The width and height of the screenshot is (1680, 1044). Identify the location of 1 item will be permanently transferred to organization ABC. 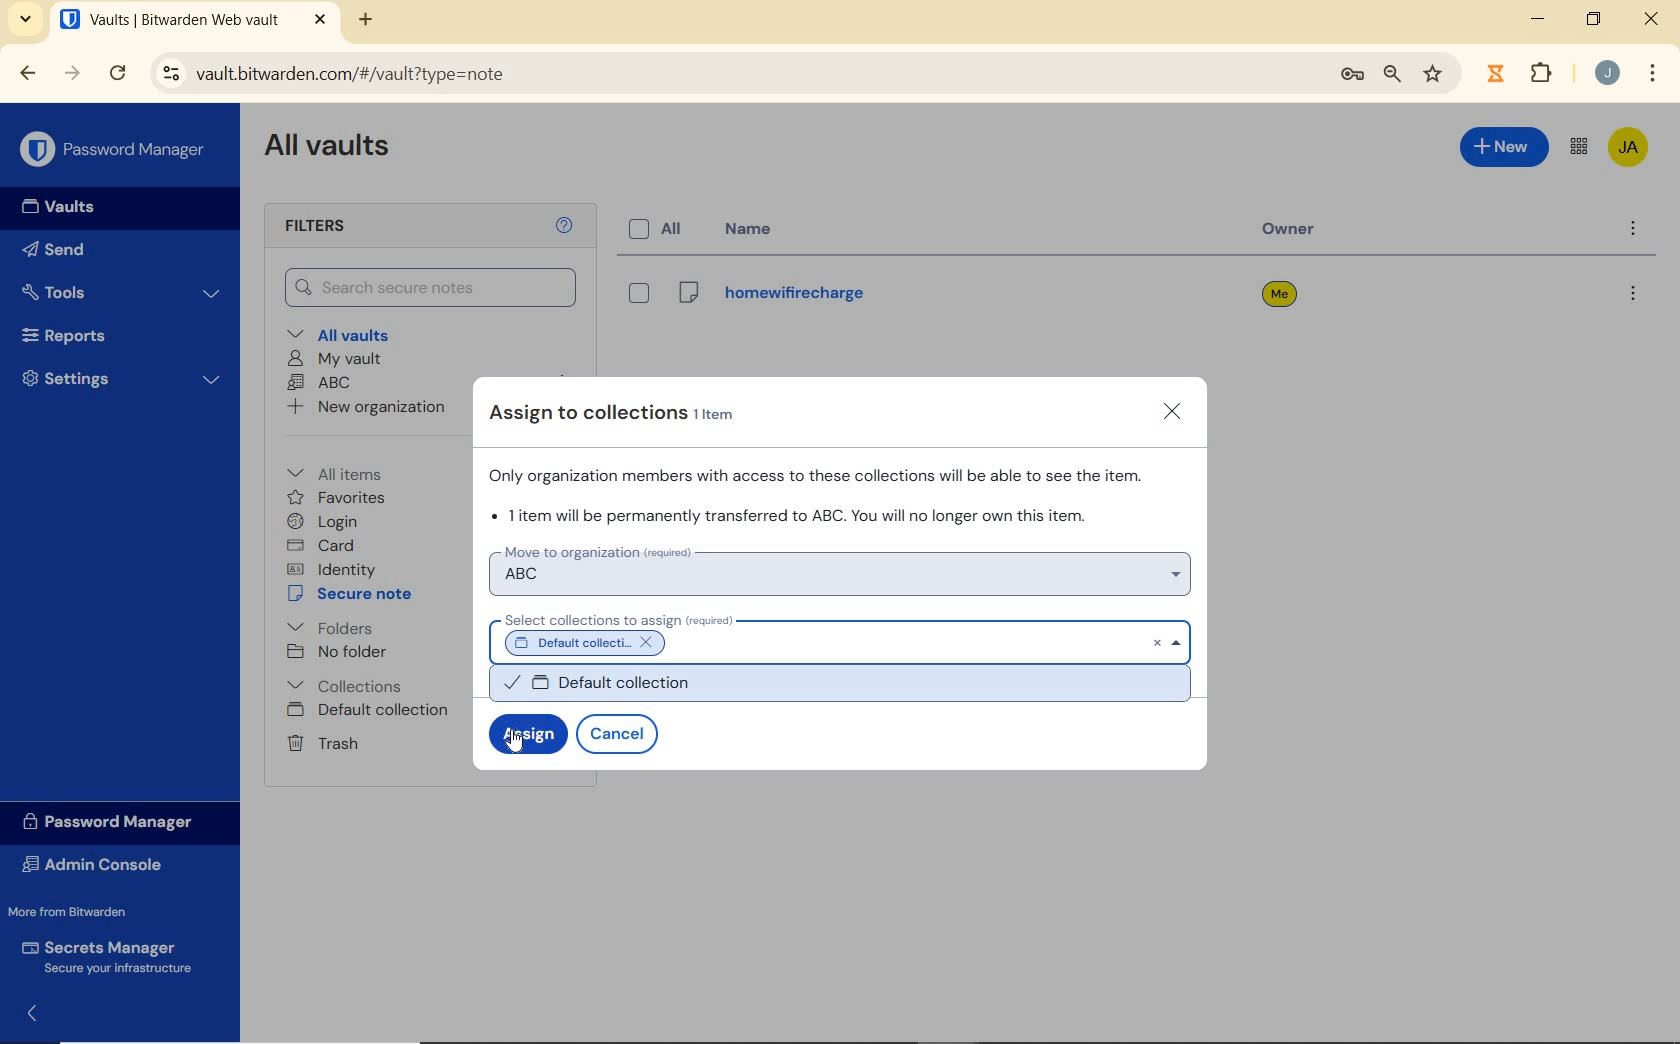
(795, 515).